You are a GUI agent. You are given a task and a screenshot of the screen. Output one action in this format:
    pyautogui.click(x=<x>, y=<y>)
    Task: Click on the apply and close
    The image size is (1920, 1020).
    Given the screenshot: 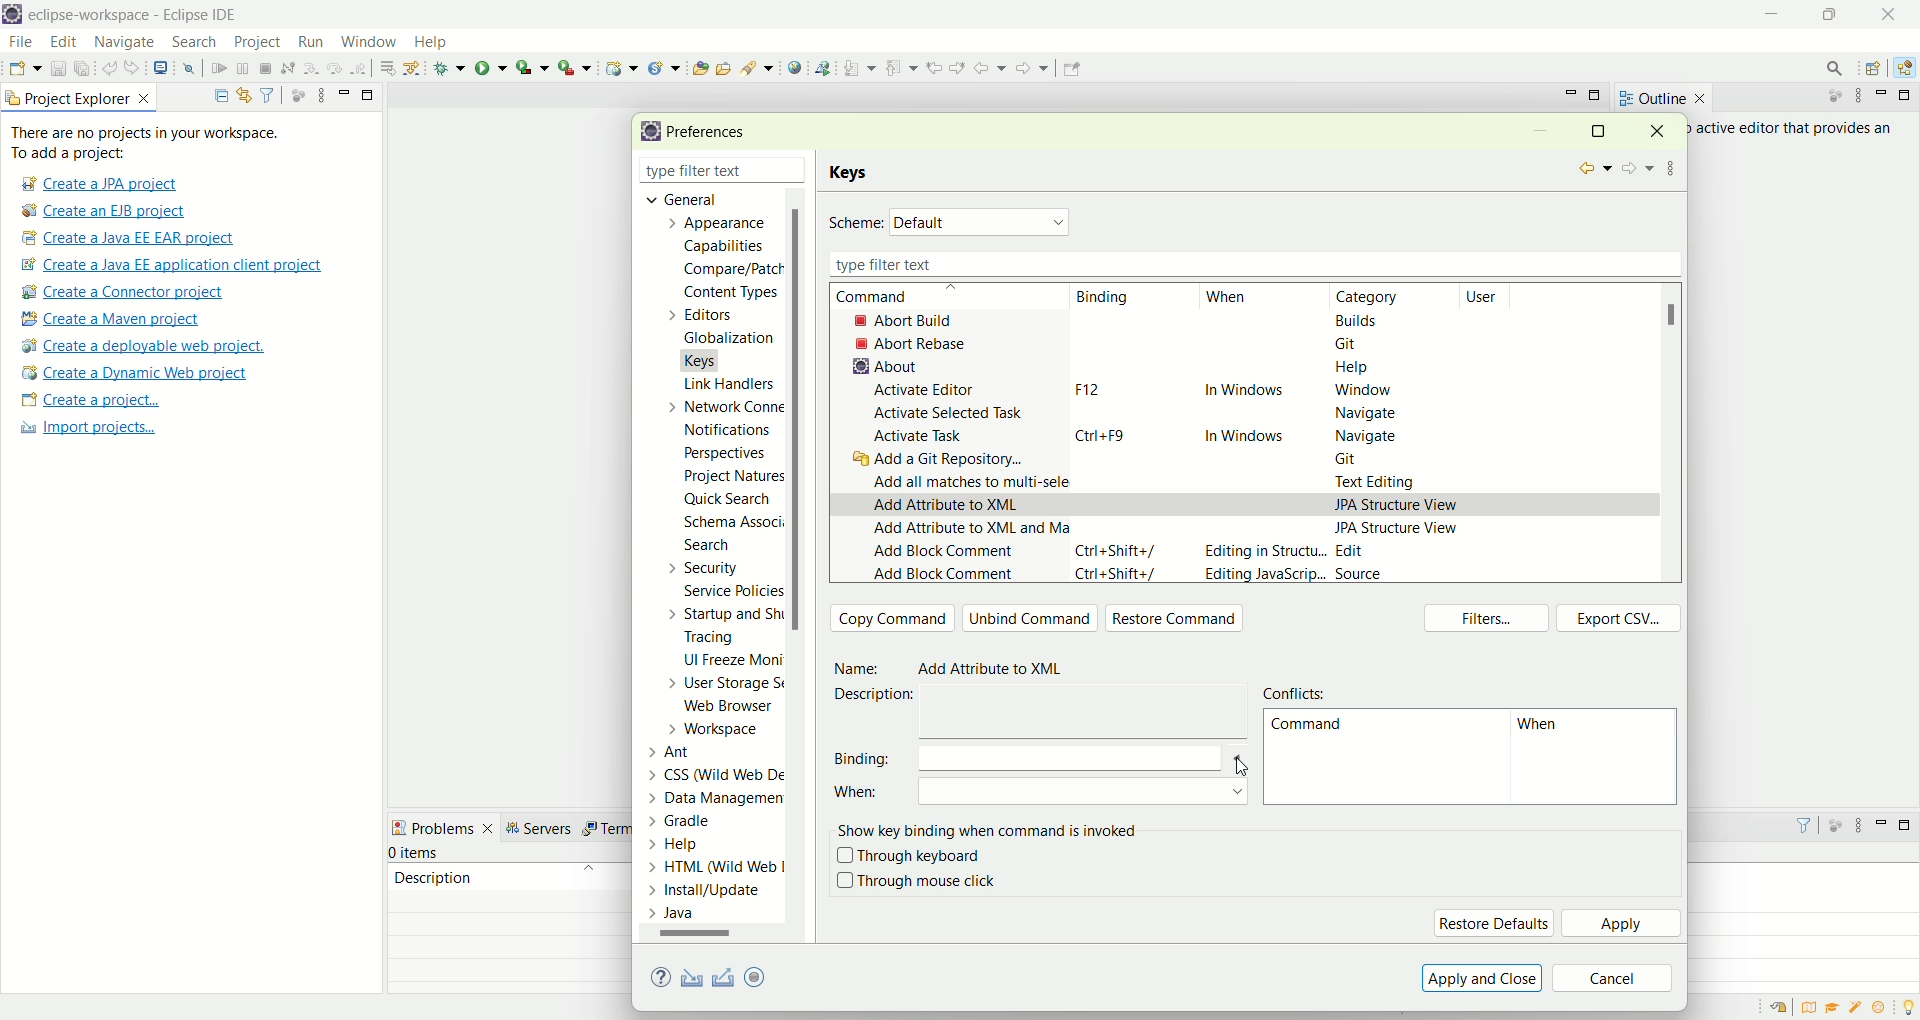 What is the action you would take?
    pyautogui.click(x=1479, y=978)
    